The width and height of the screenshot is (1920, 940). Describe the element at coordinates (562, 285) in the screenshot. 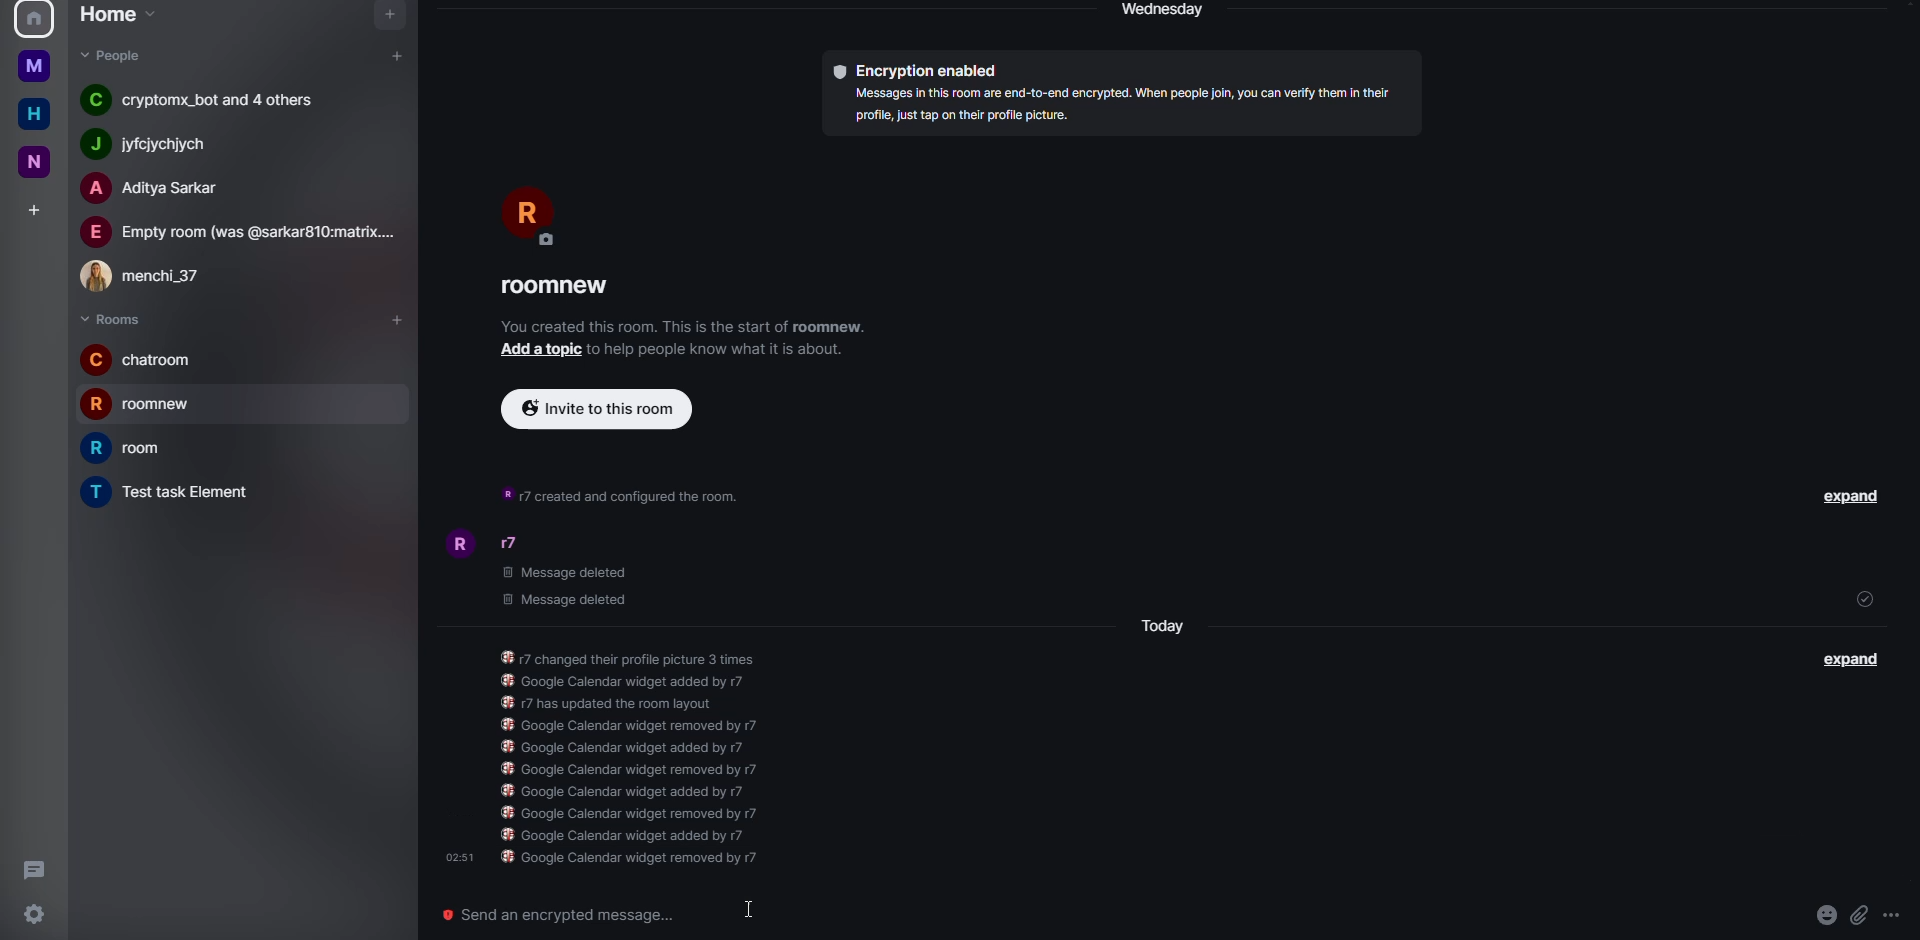

I see `room` at that location.